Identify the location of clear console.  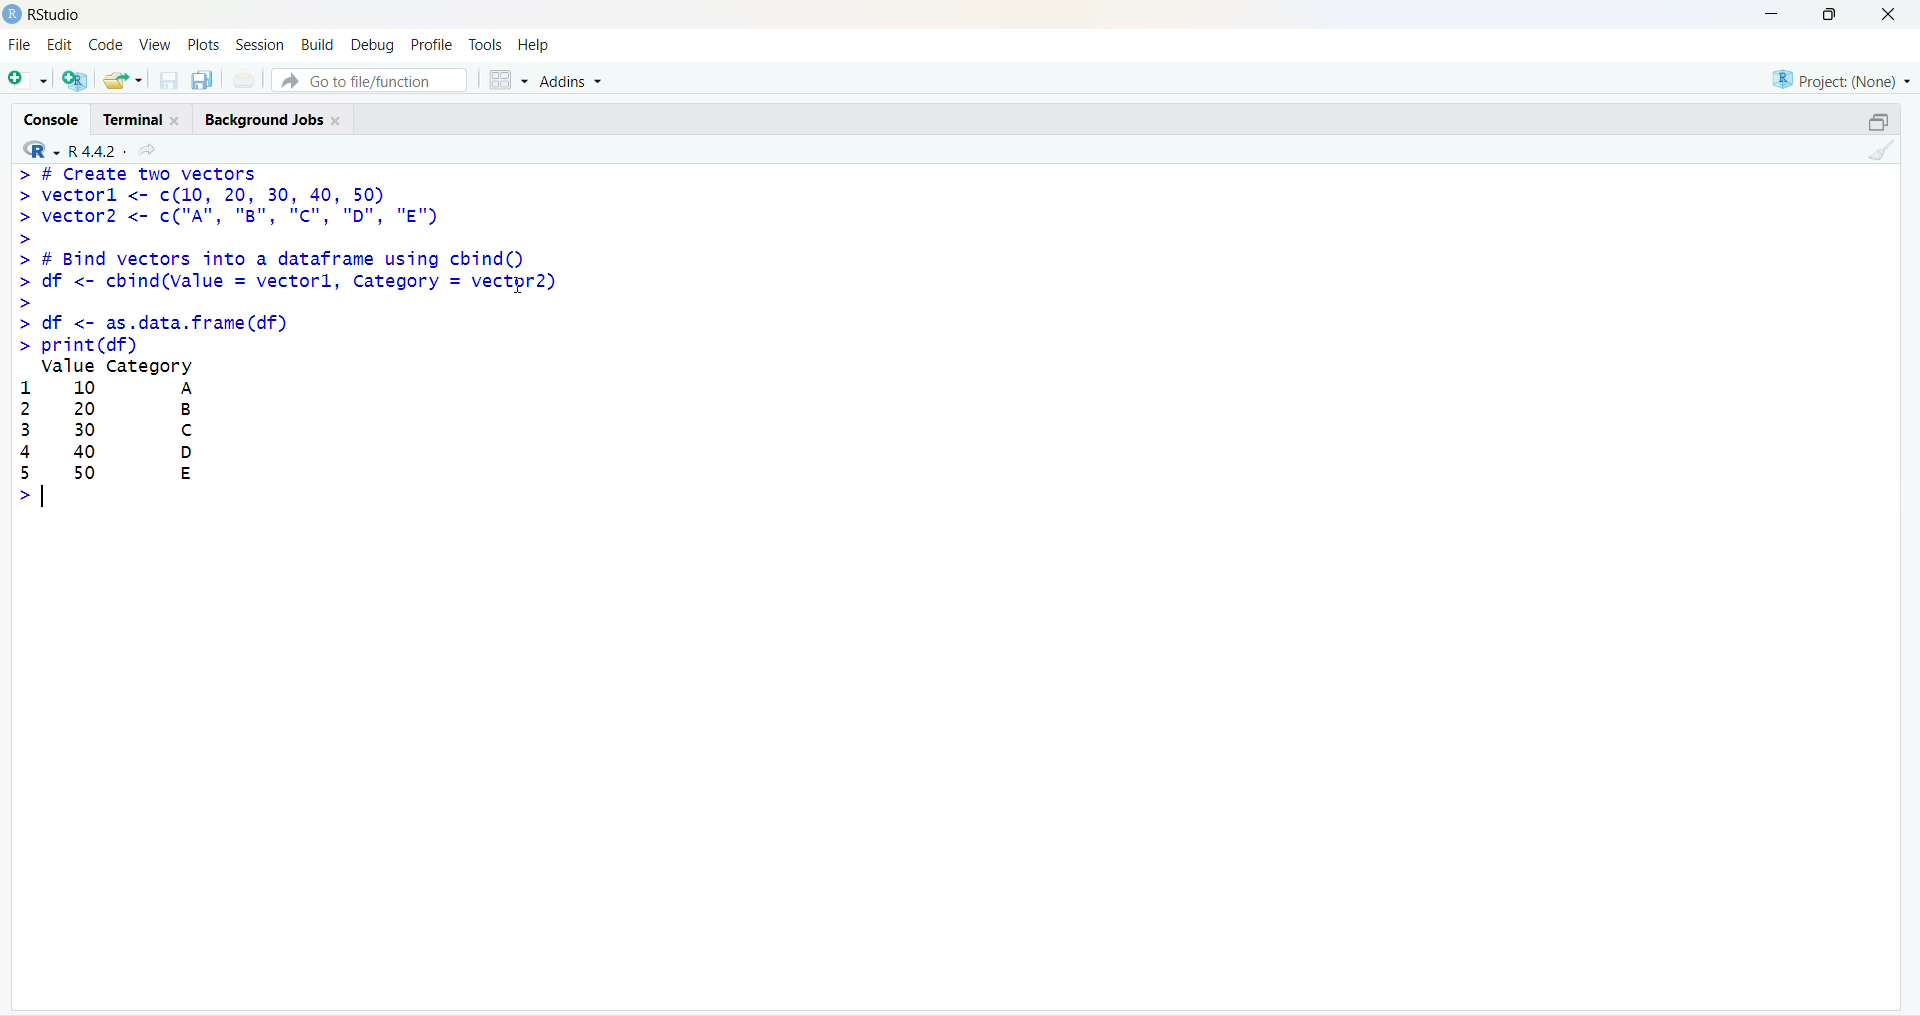
(1881, 151).